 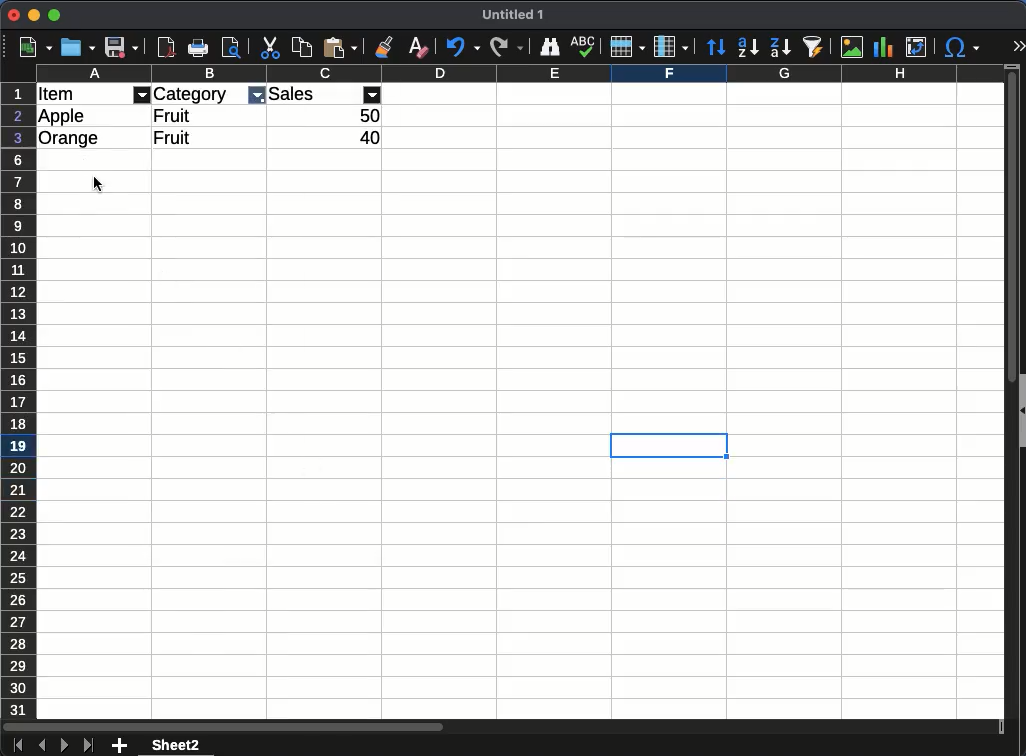 What do you see at coordinates (370, 138) in the screenshot?
I see `40` at bounding box center [370, 138].